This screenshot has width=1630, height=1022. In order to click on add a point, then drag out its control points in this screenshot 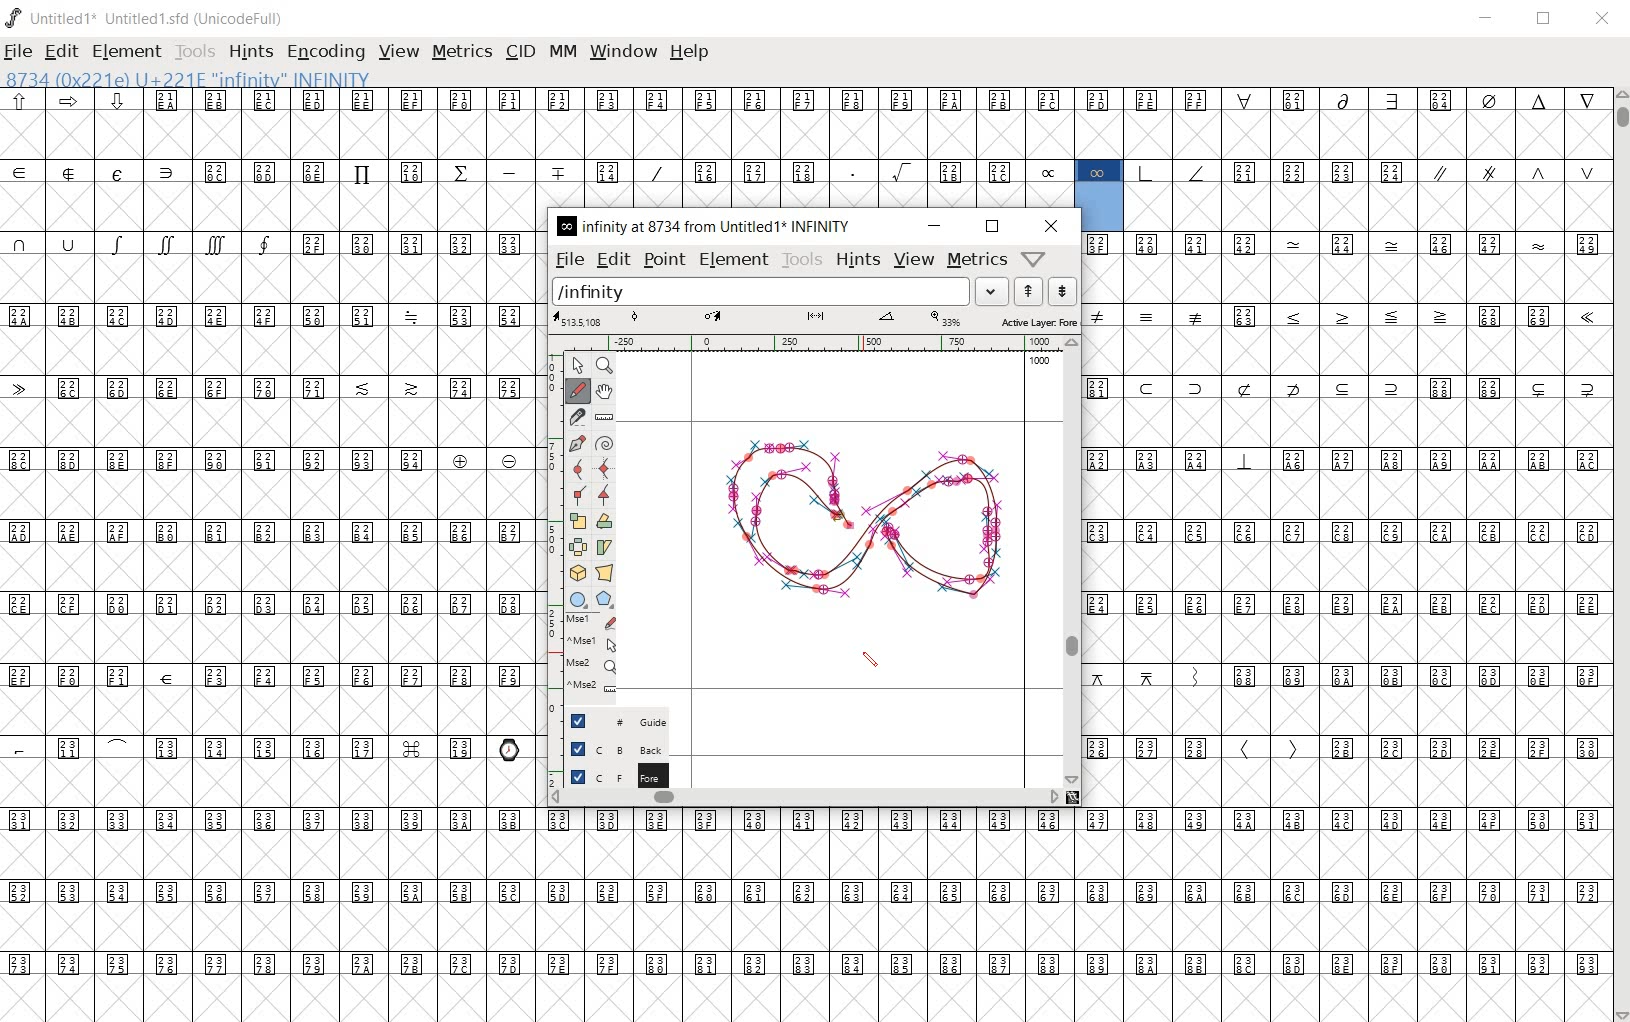, I will do `click(577, 443)`.